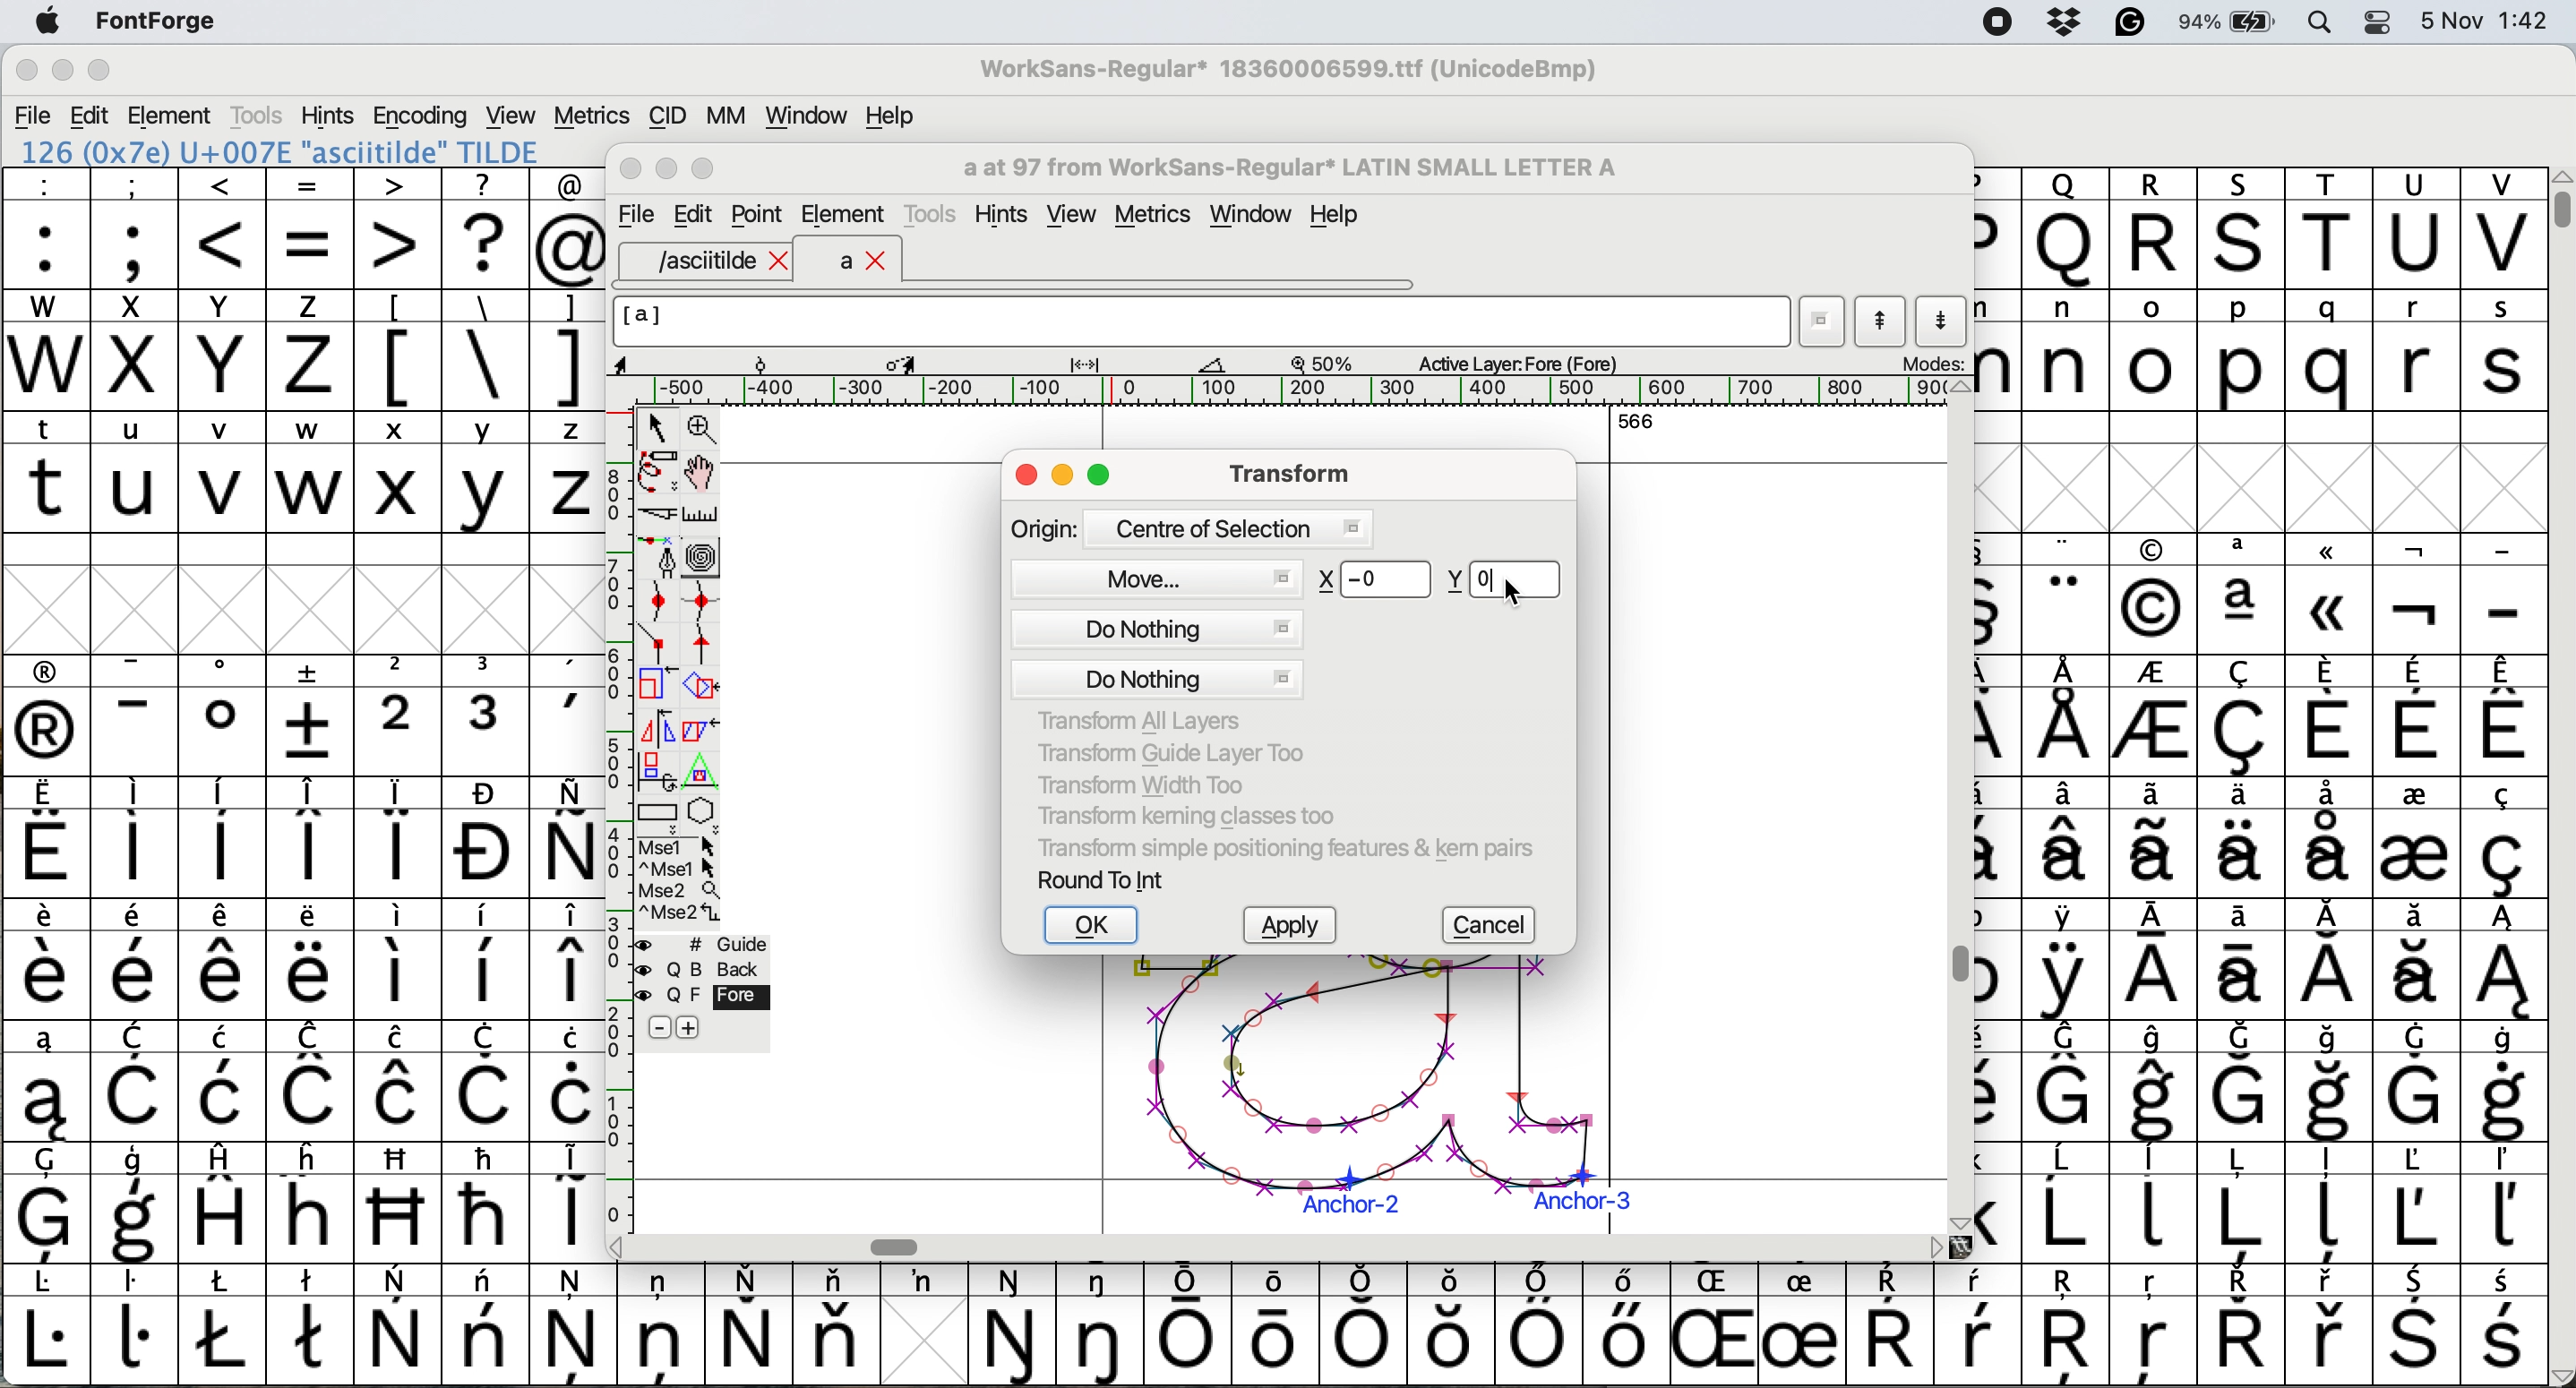 The width and height of the screenshot is (2576, 1388). Describe the element at coordinates (487, 838) in the screenshot. I see `symbol` at that location.